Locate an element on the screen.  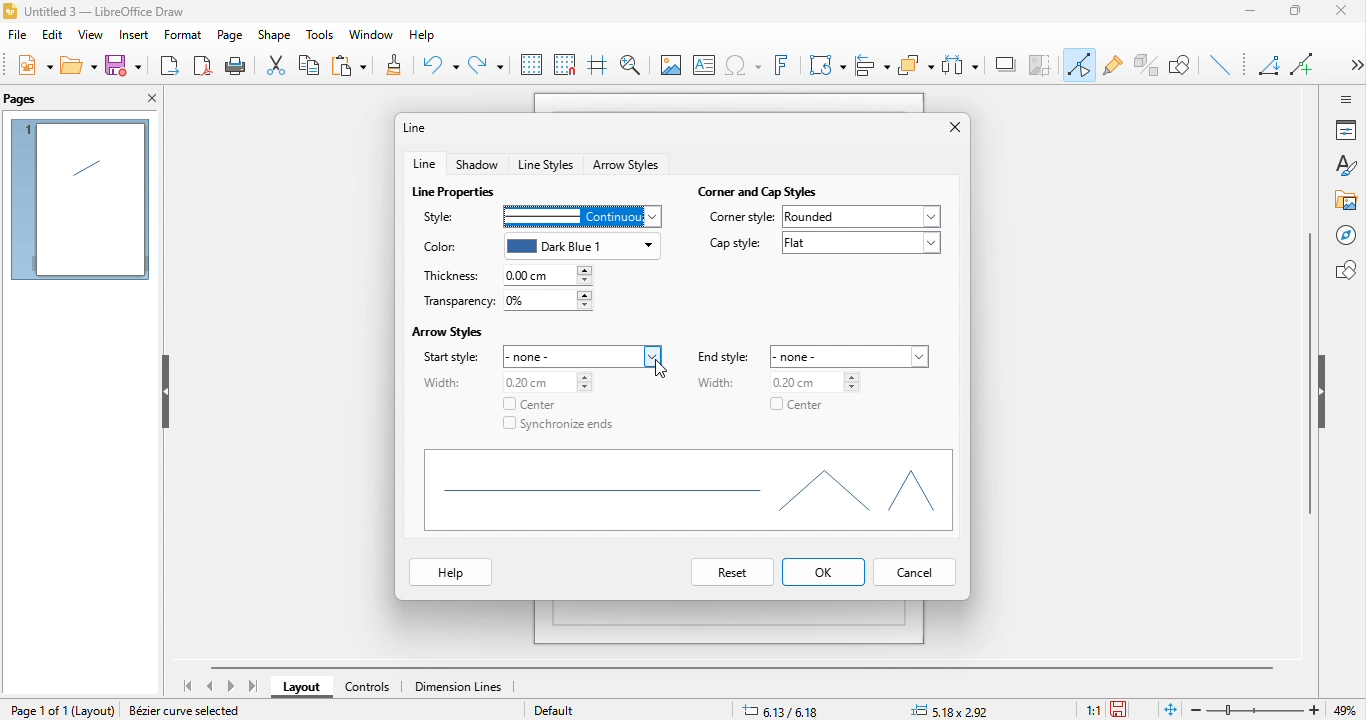
toggle point edit mode is located at coordinates (1081, 67).